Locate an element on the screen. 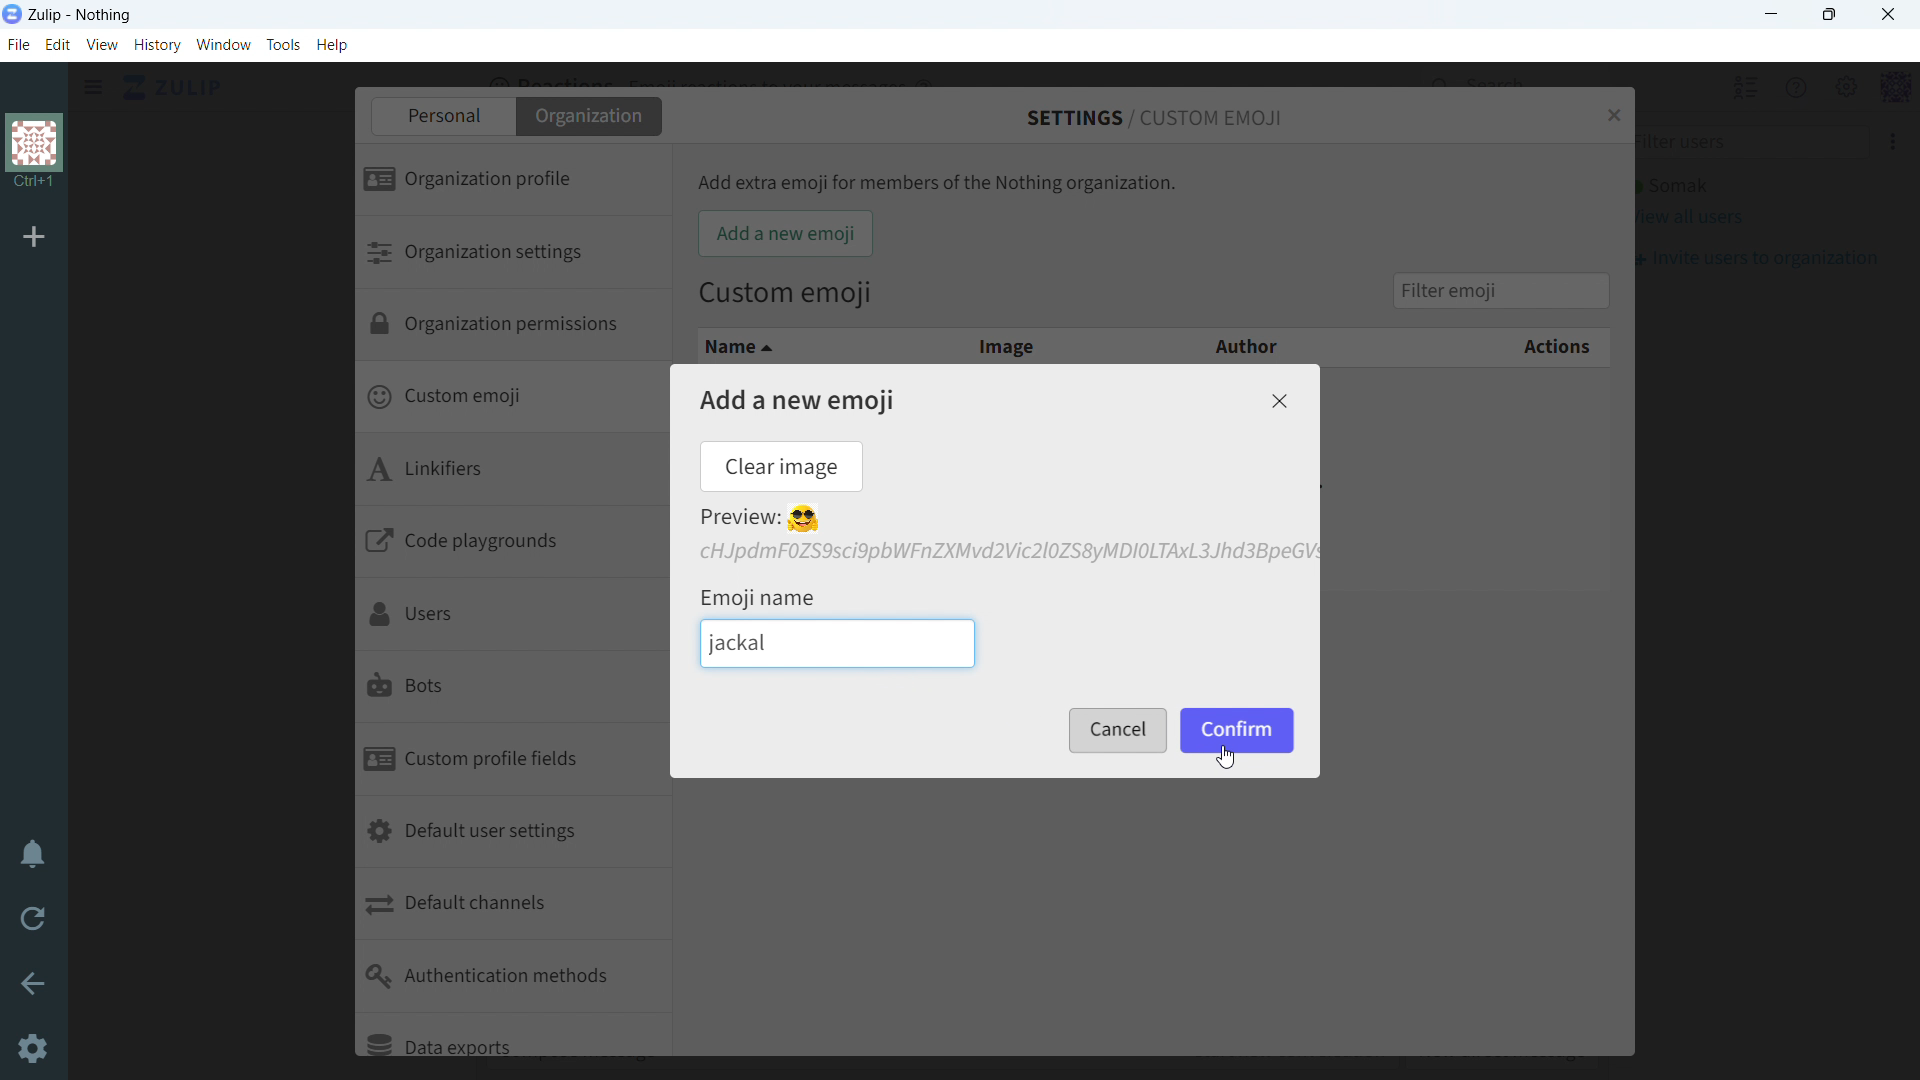 The height and width of the screenshot is (1080, 1920). add a new emoji is located at coordinates (797, 400).